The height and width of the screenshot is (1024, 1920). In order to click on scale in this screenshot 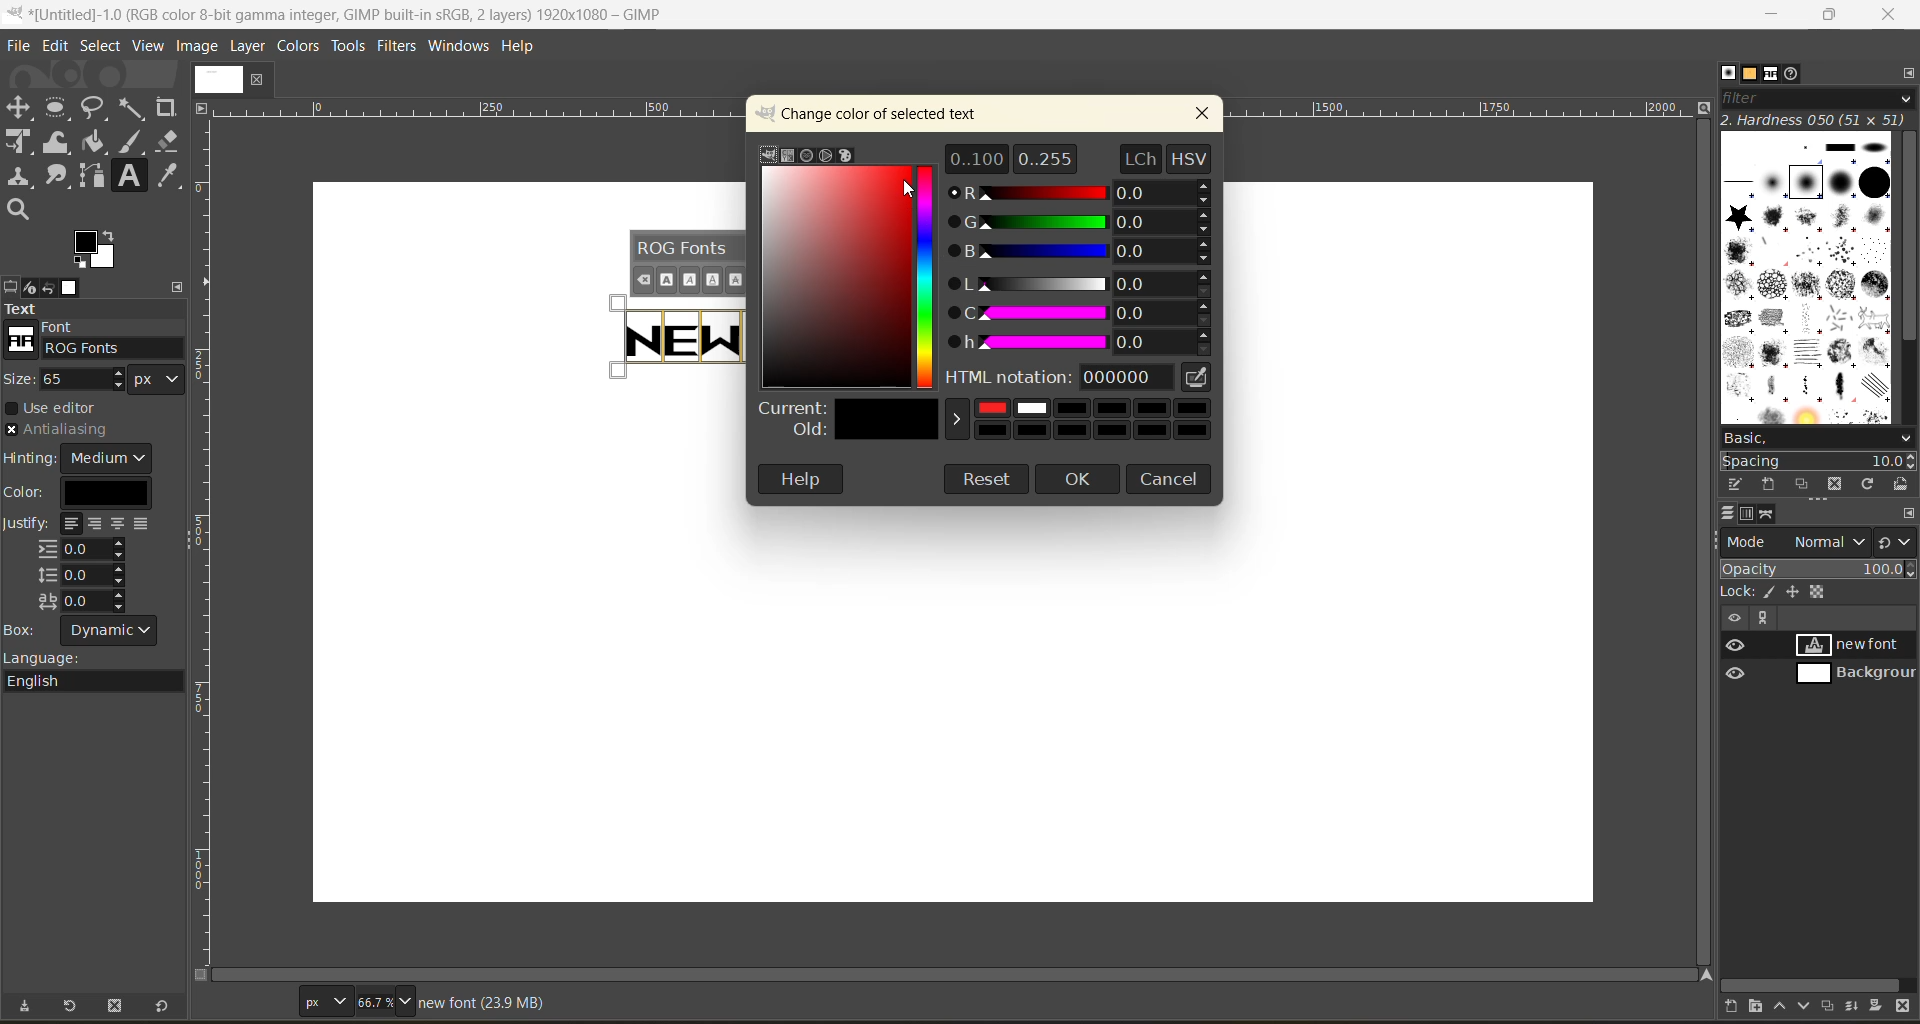, I will do `click(480, 109)`.